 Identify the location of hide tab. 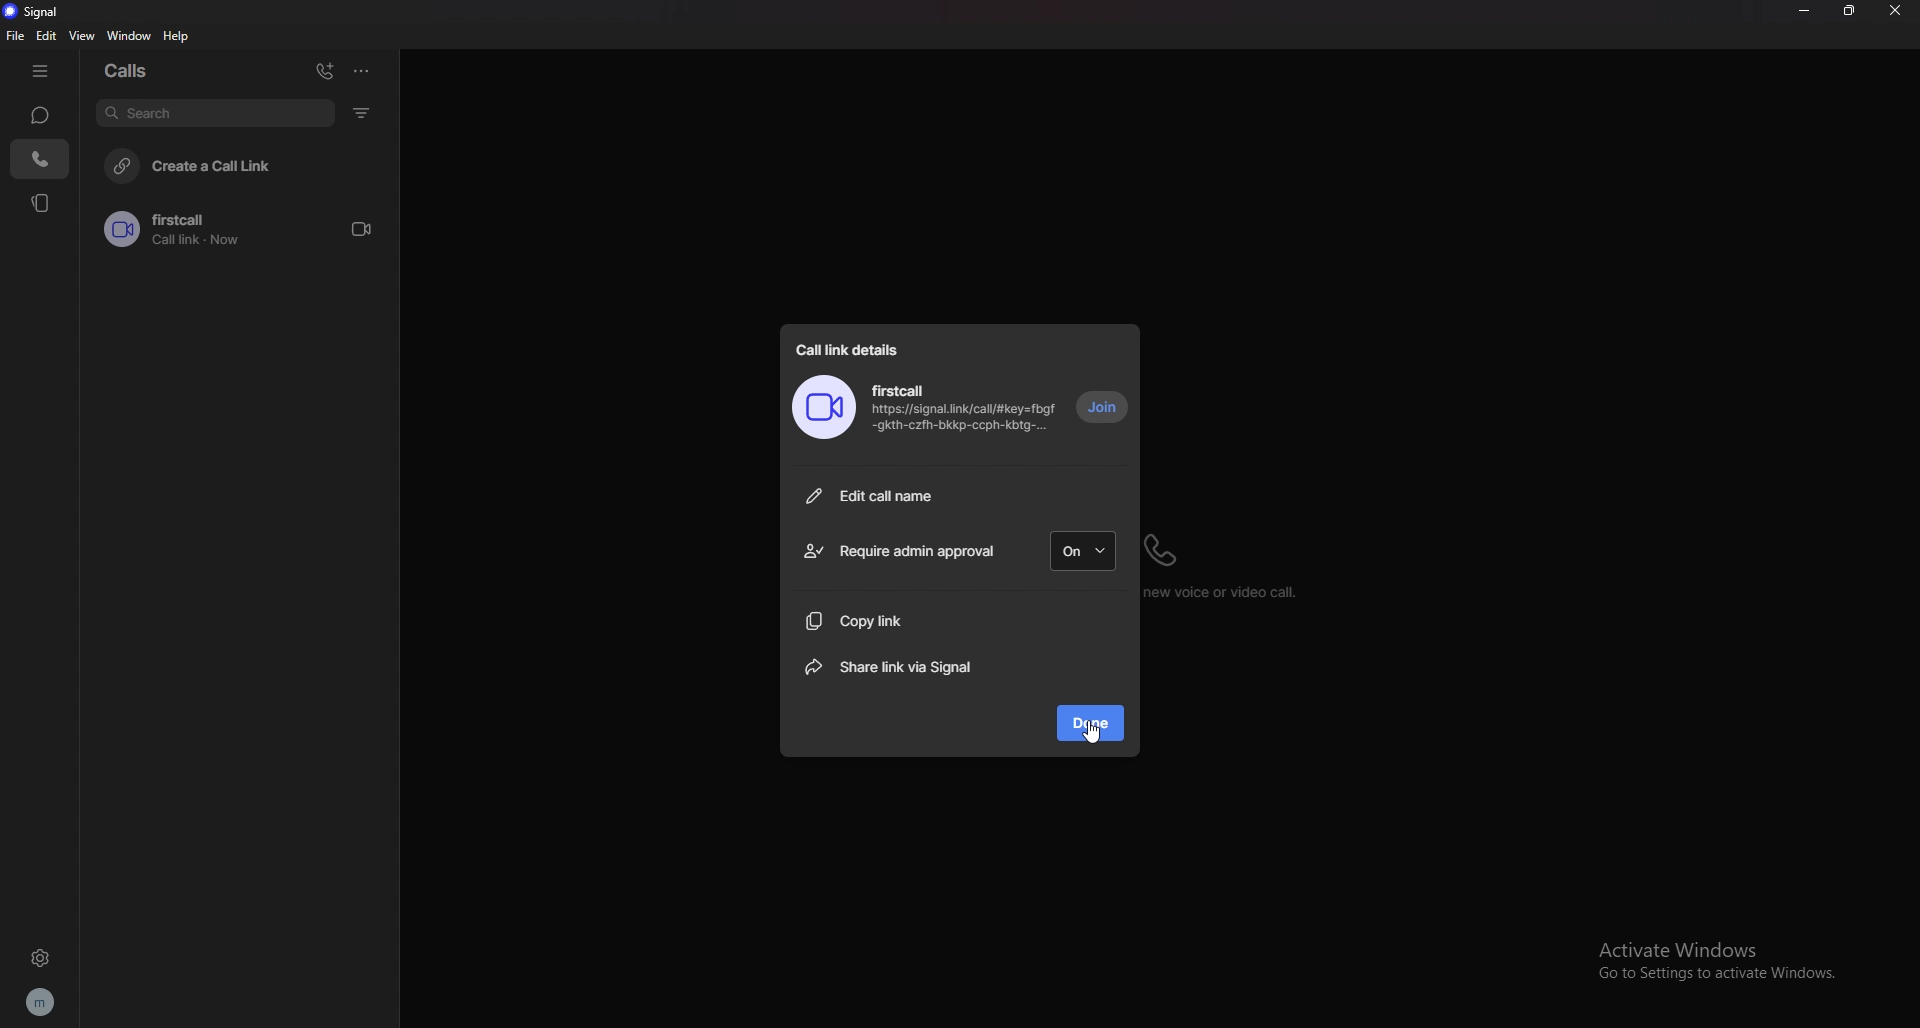
(40, 72).